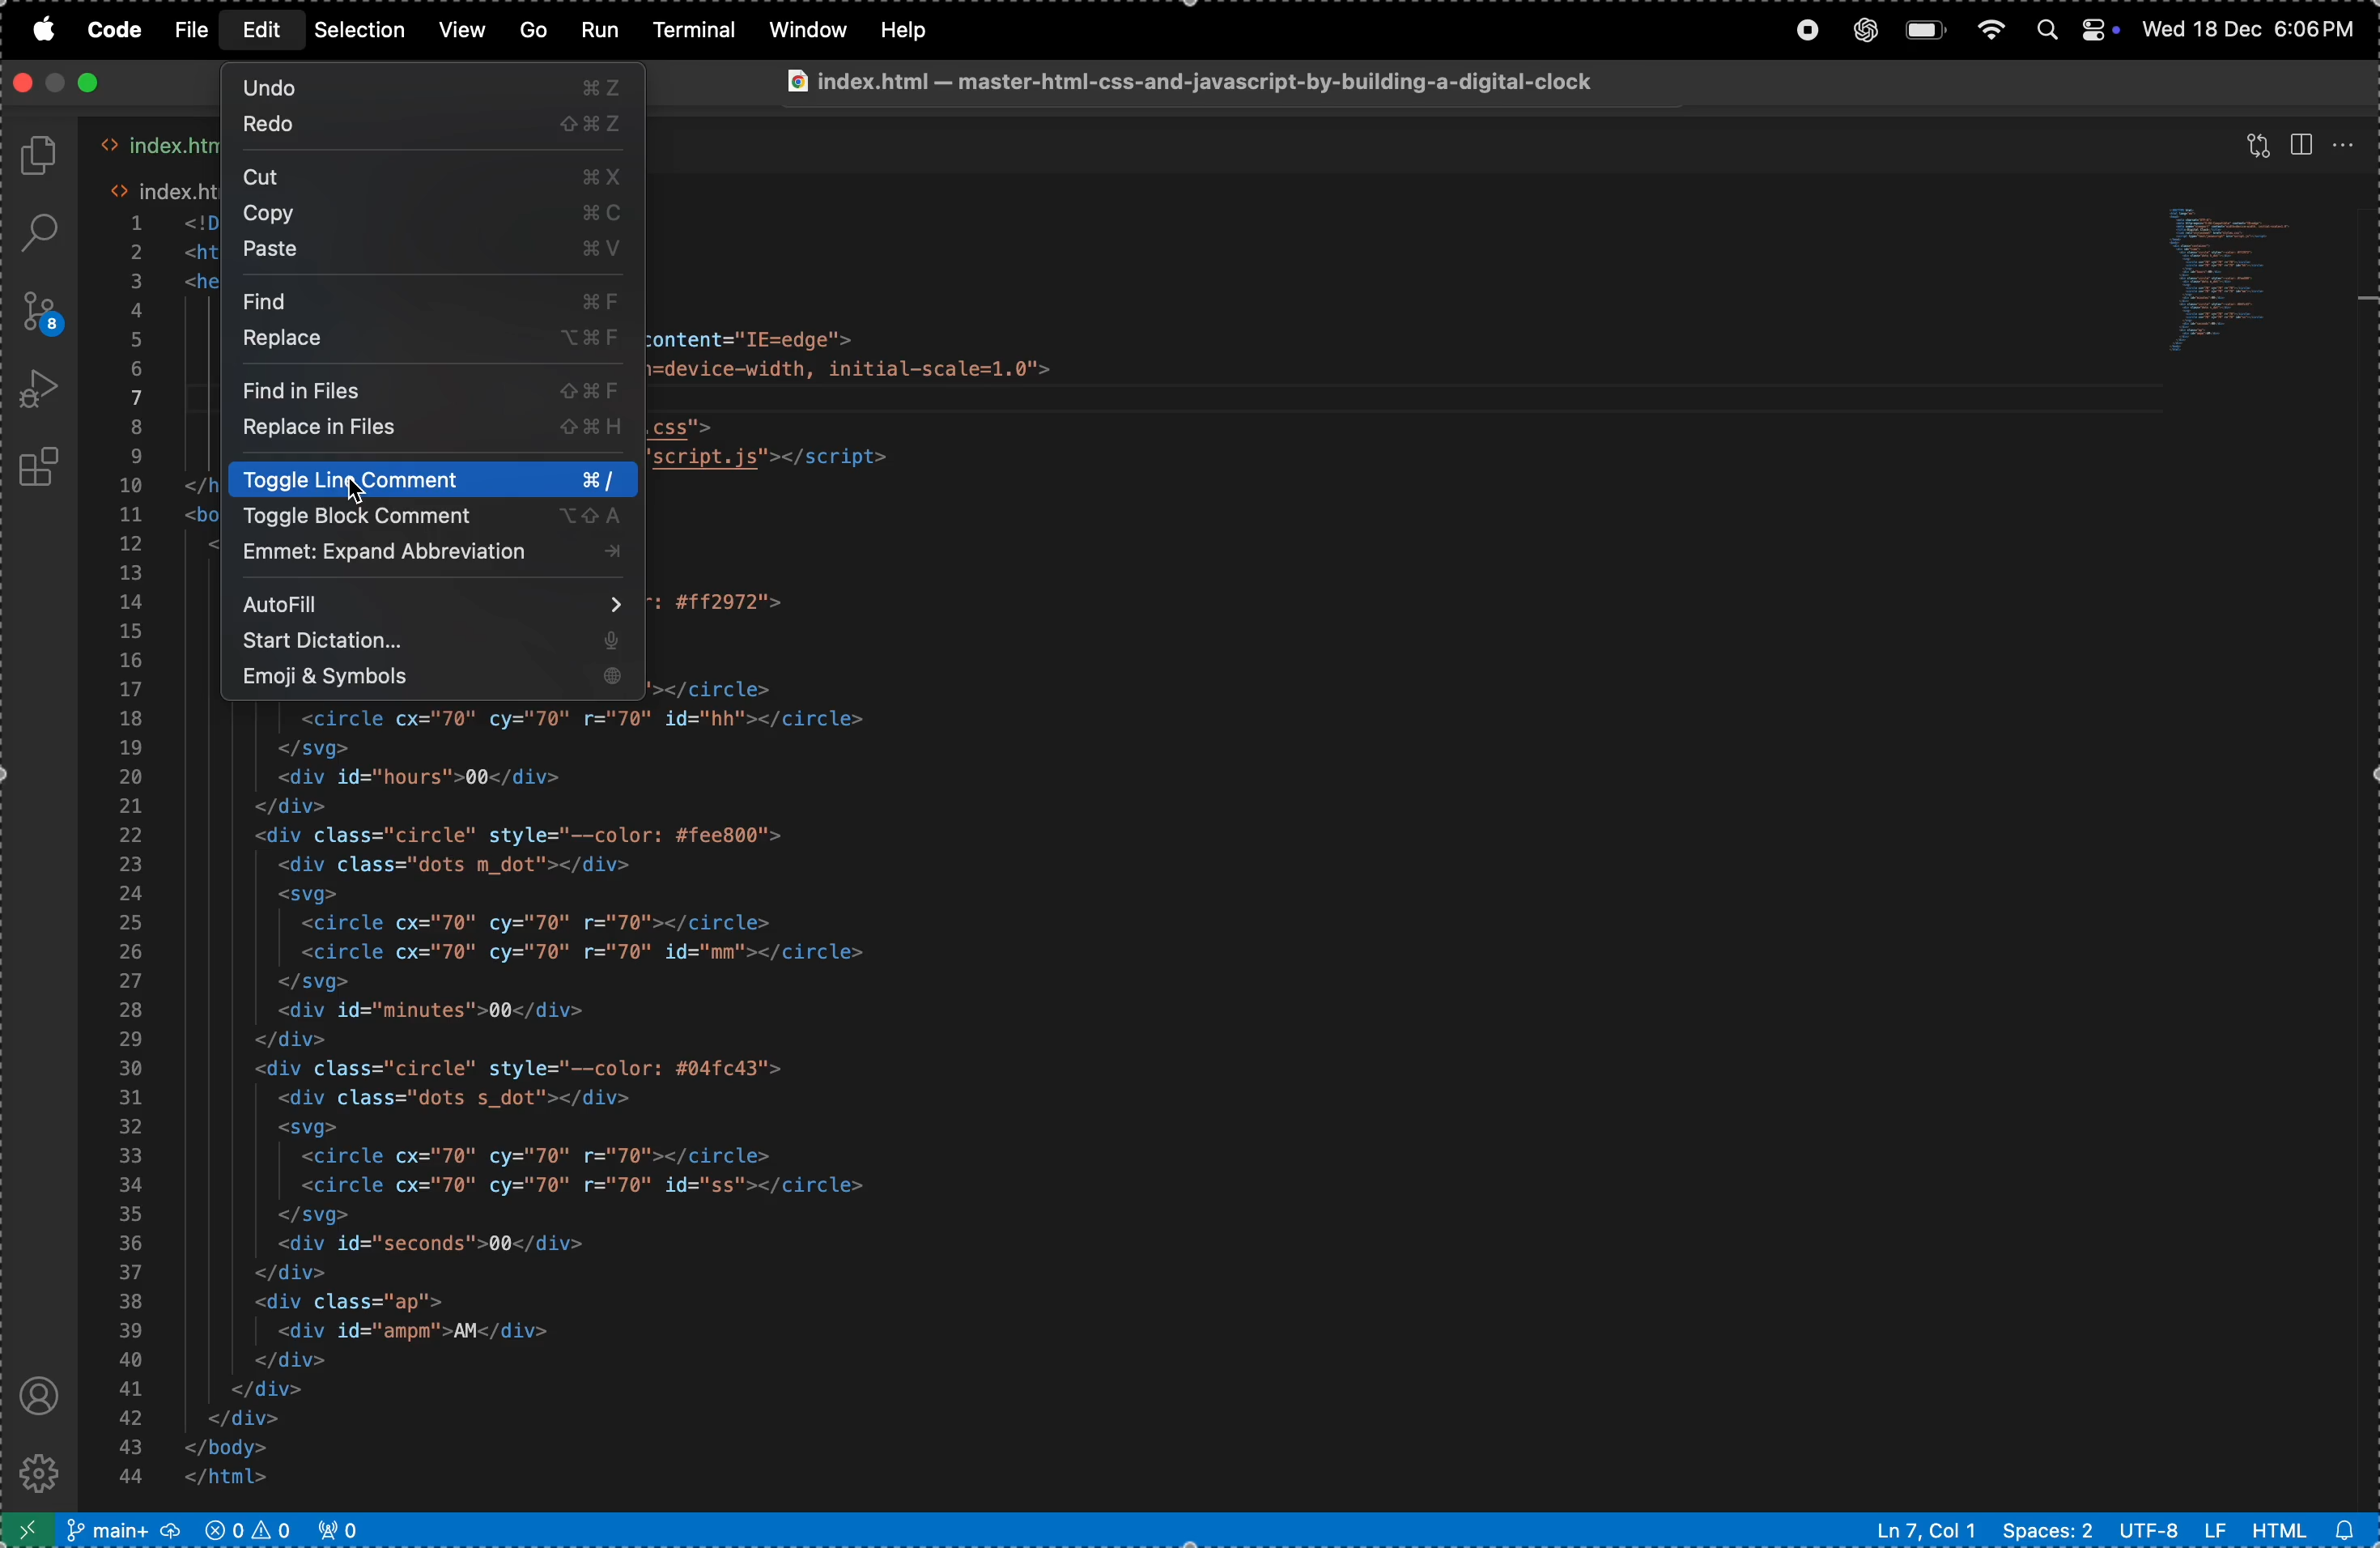 This screenshot has width=2380, height=1548. Describe the element at coordinates (530, 31) in the screenshot. I see `Go` at that location.